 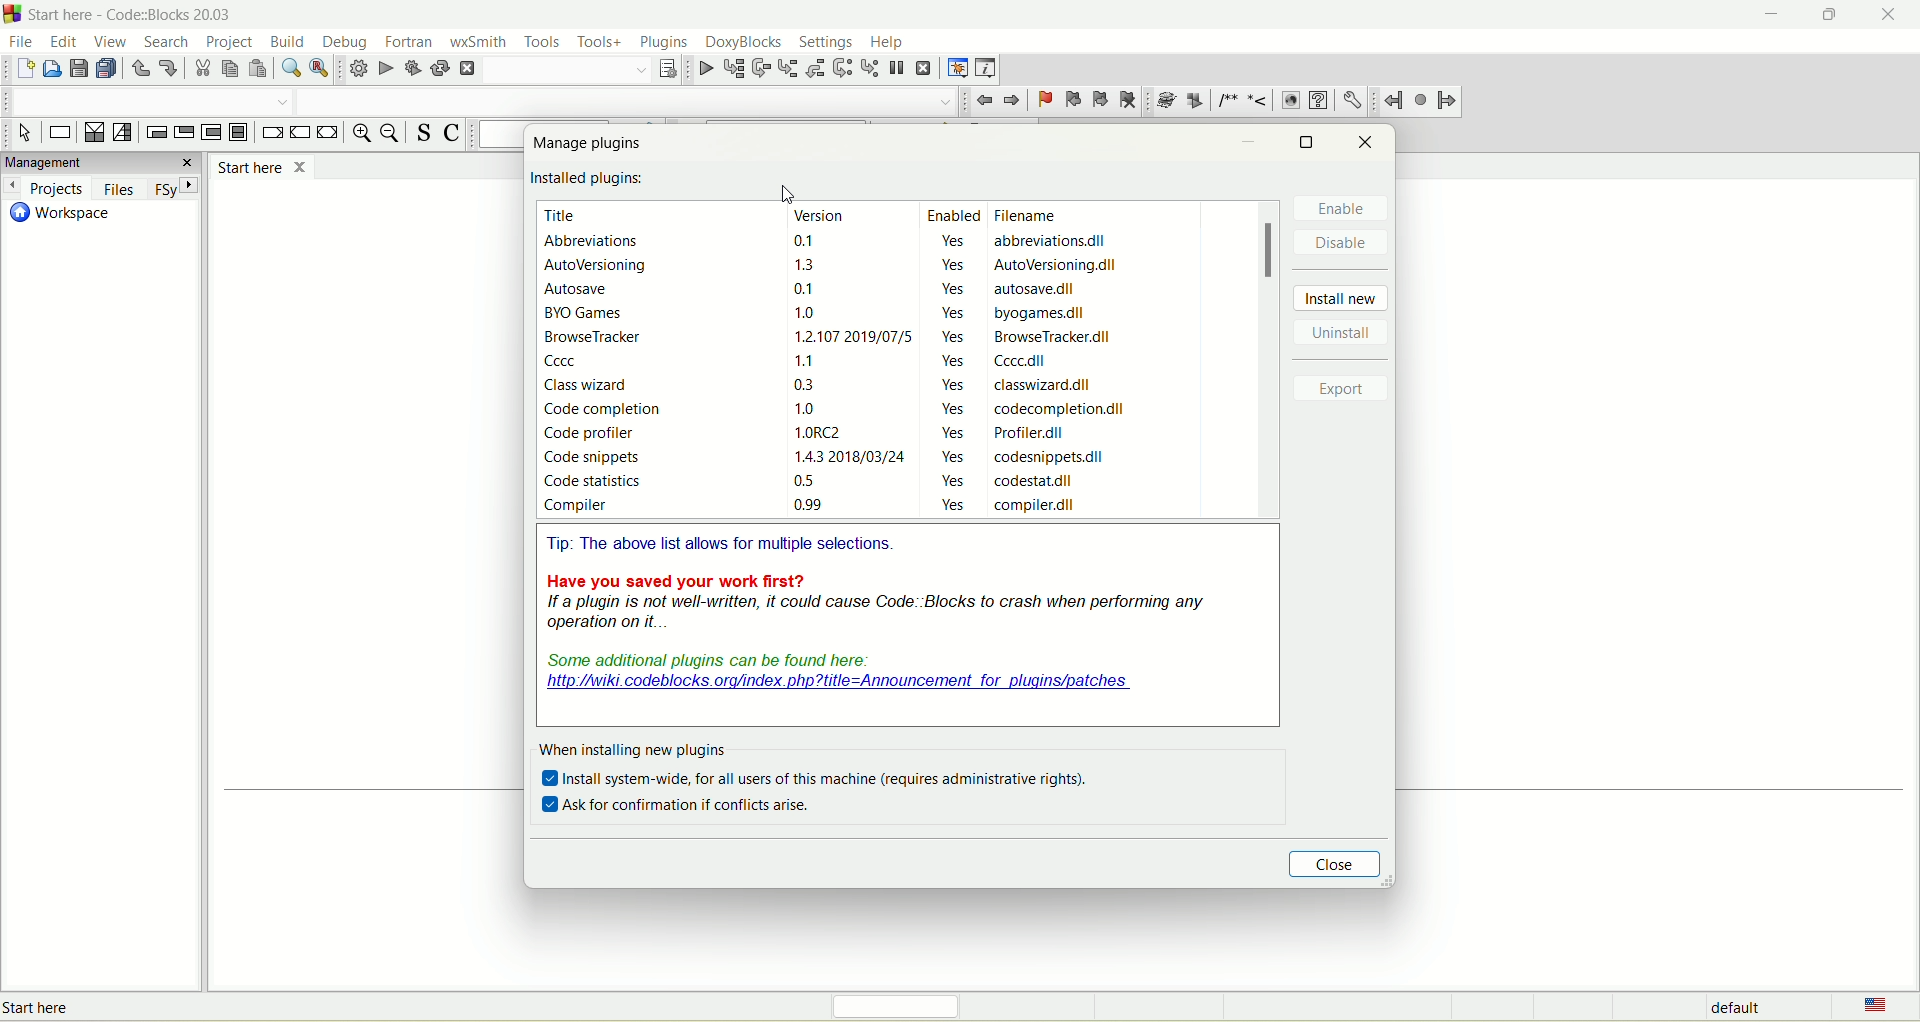 I want to click on copy, so click(x=229, y=69).